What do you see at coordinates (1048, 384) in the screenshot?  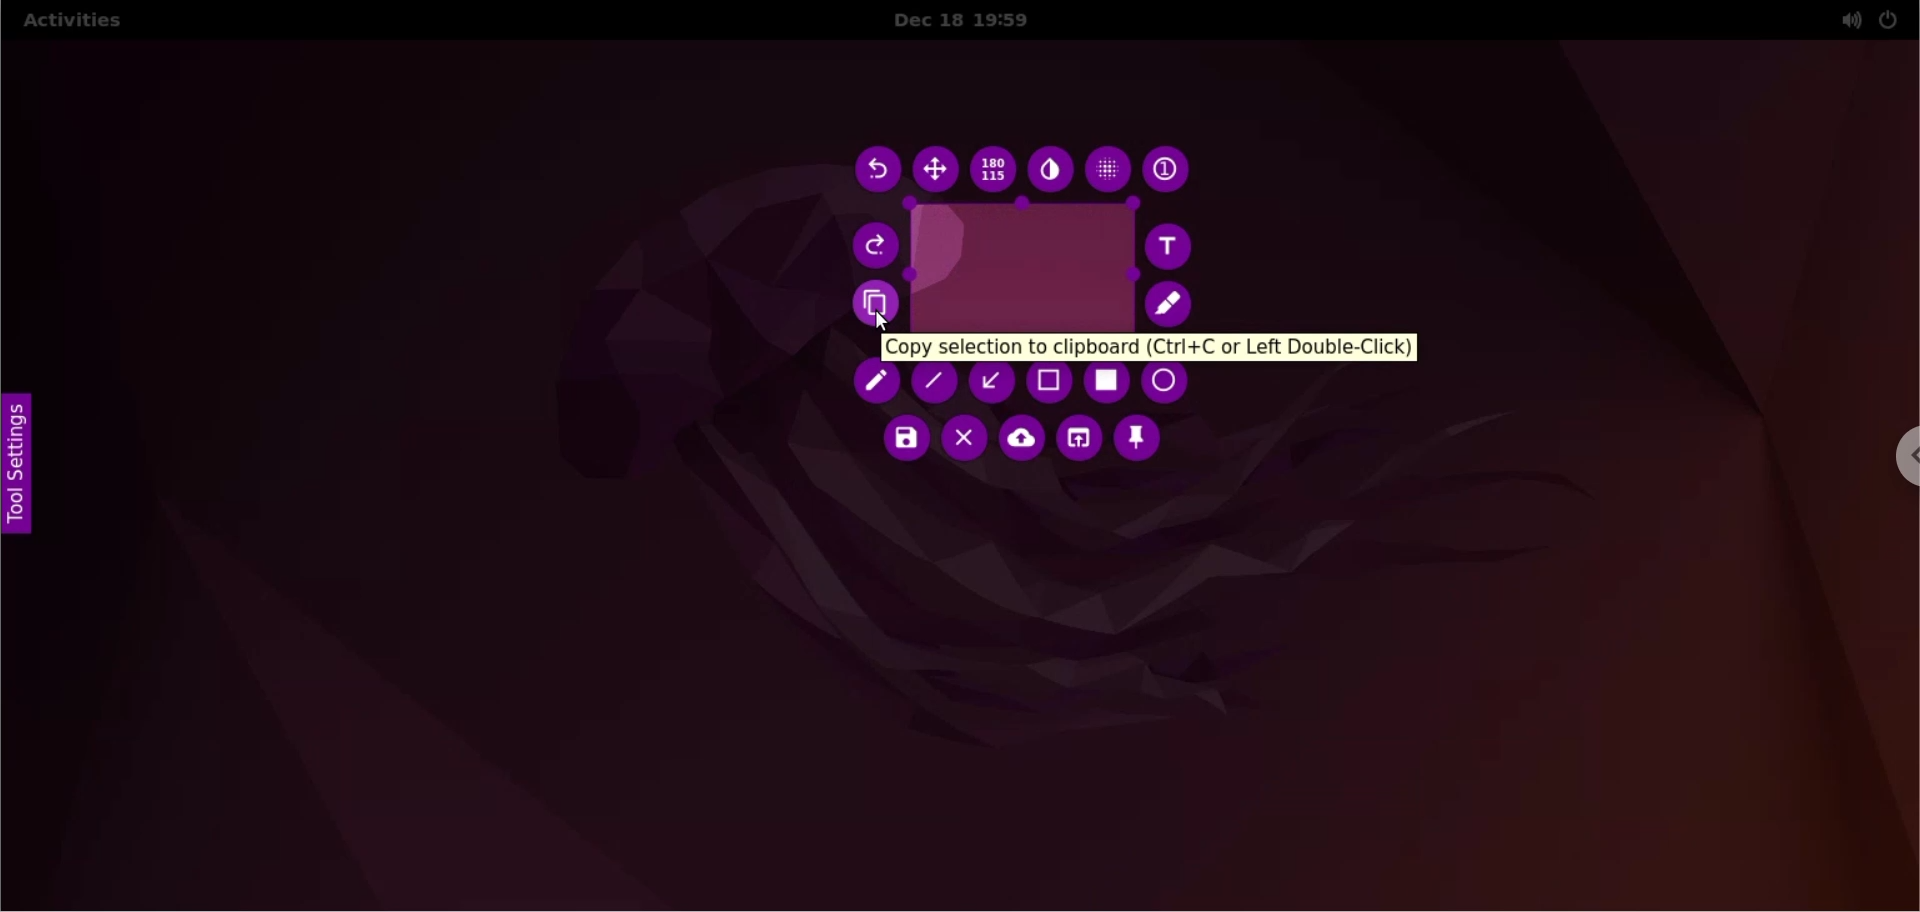 I see `rectangle as paint tool` at bounding box center [1048, 384].